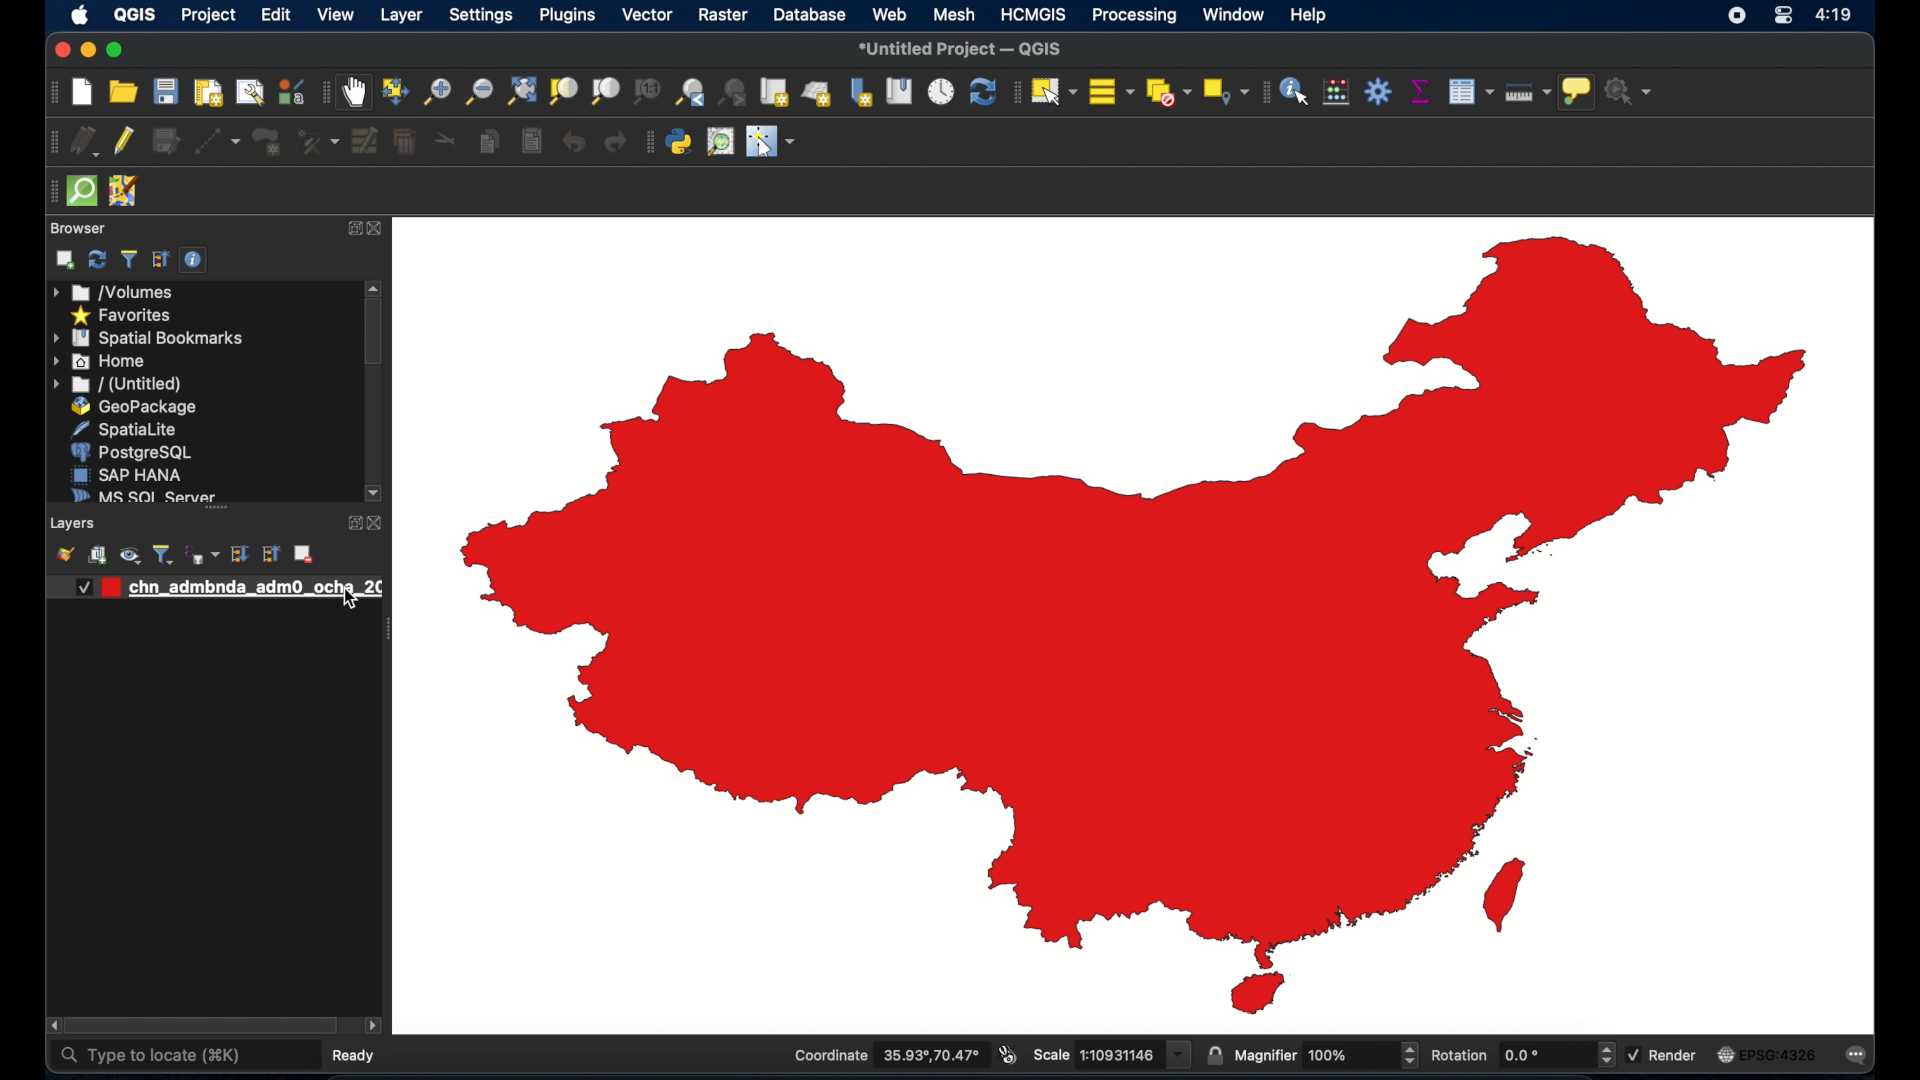 The width and height of the screenshot is (1920, 1080). Describe the element at coordinates (887, 1055) in the screenshot. I see `Coordinate 35.93°,70.47°` at that location.